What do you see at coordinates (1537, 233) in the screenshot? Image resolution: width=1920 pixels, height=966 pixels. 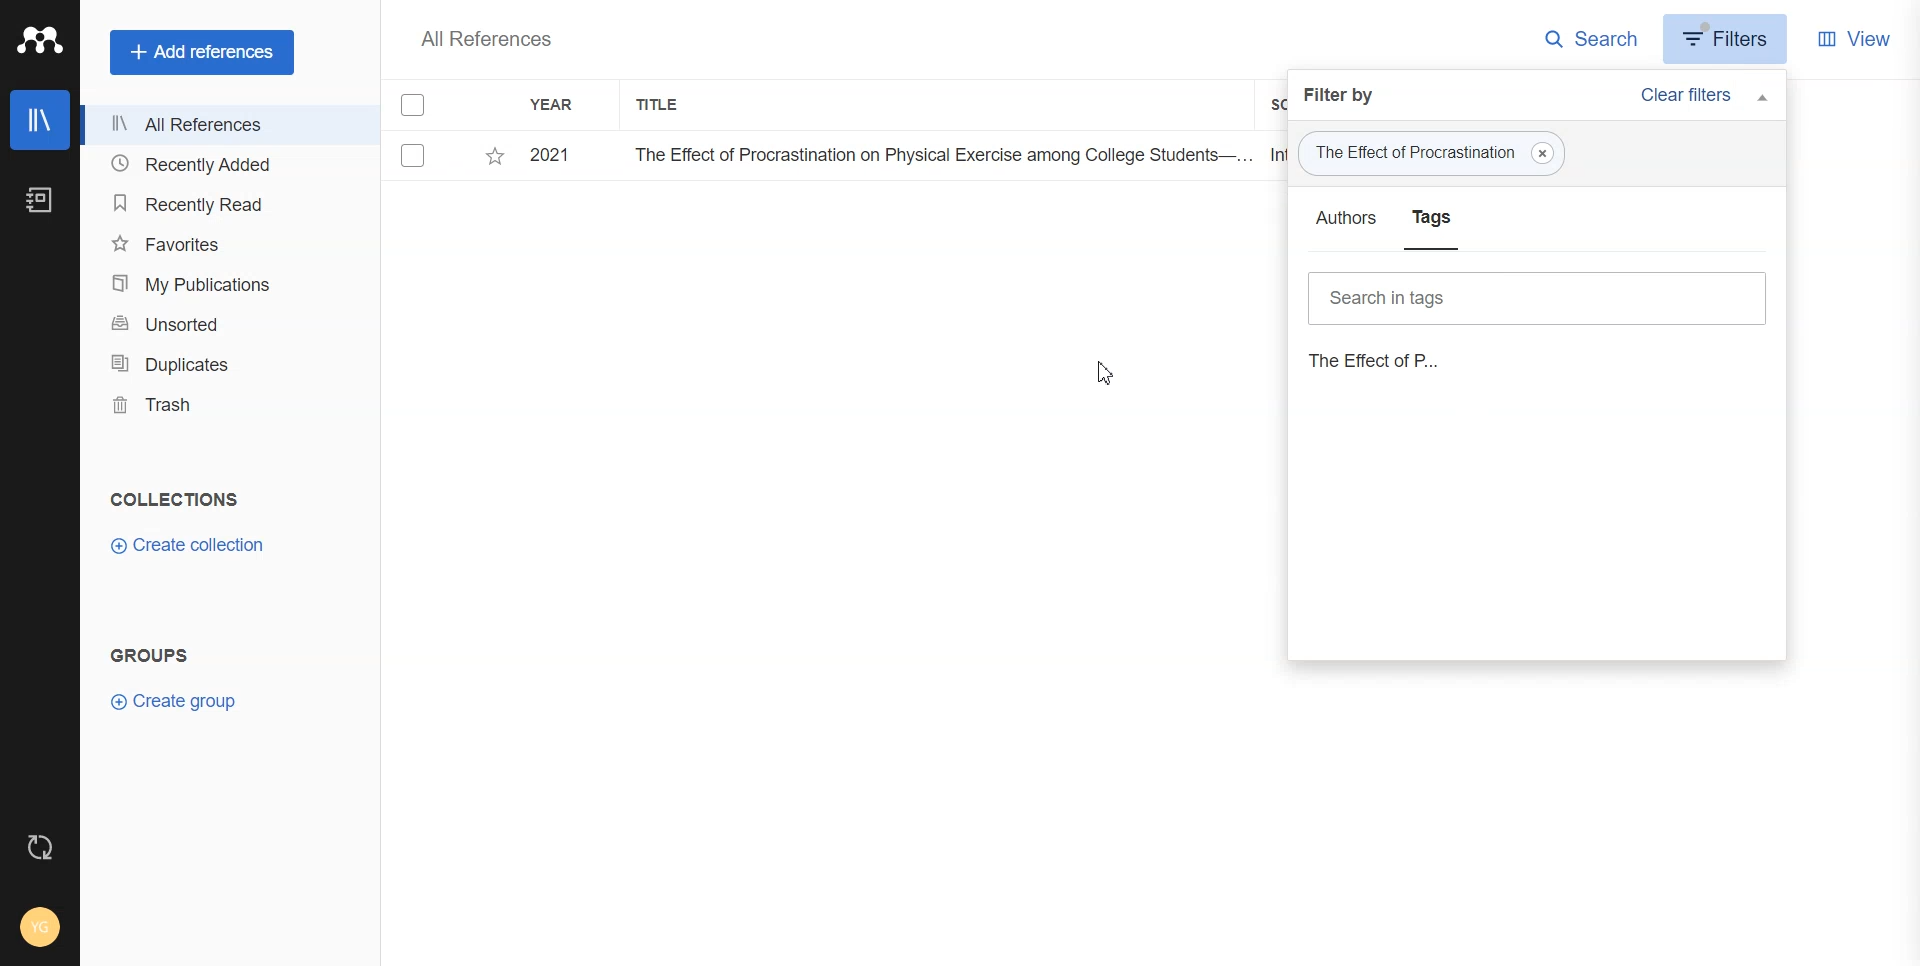 I see `Search bar` at bounding box center [1537, 233].